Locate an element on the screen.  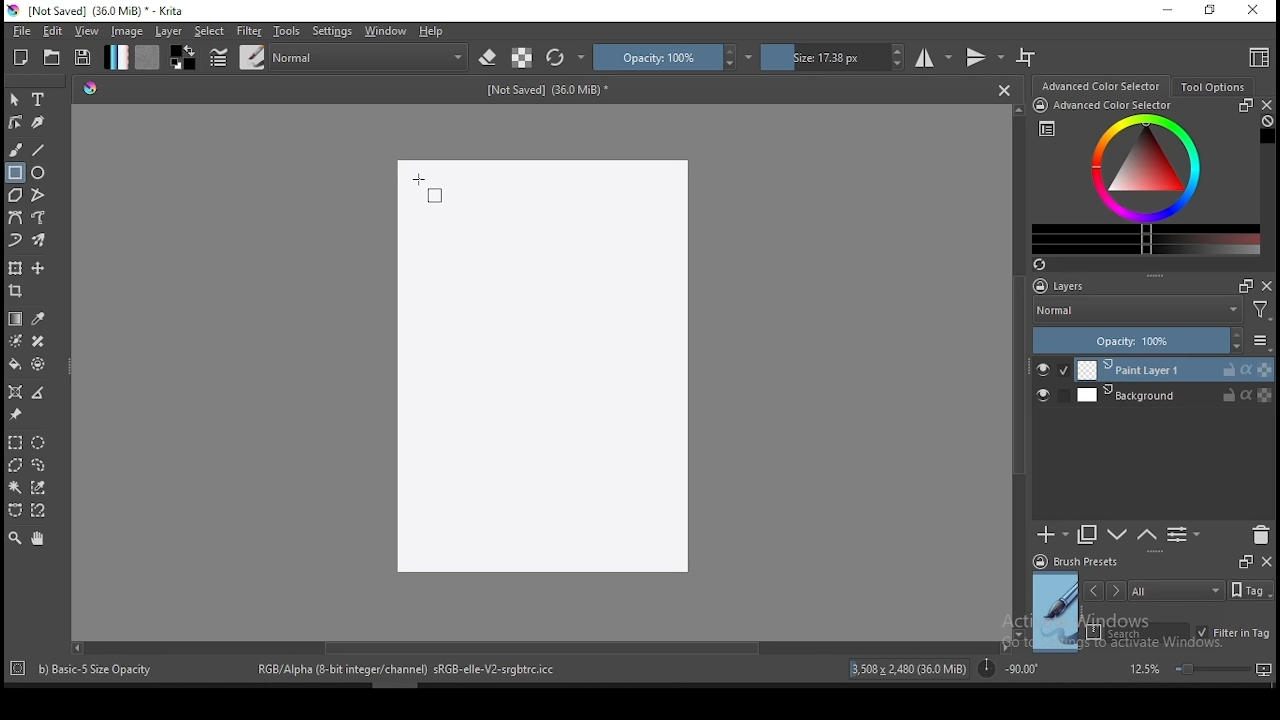
reload original preset is located at coordinates (566, 57).